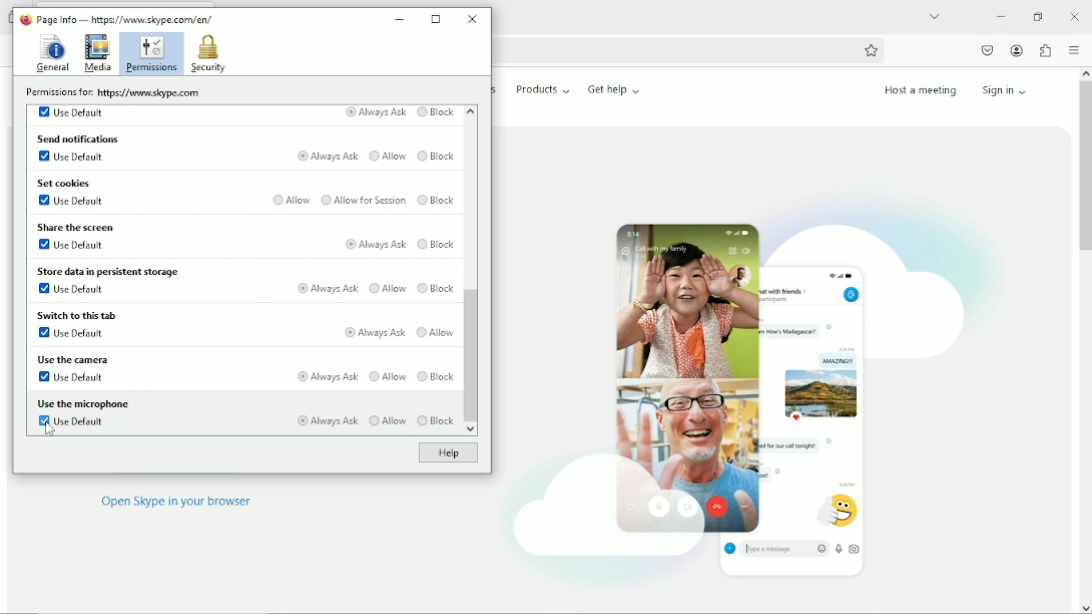 This screenshot has height=614, width=1092. What do you see at coordinates (437, 19) in the screenshot?
I see `Maximize` at bounding box center [437, 19].